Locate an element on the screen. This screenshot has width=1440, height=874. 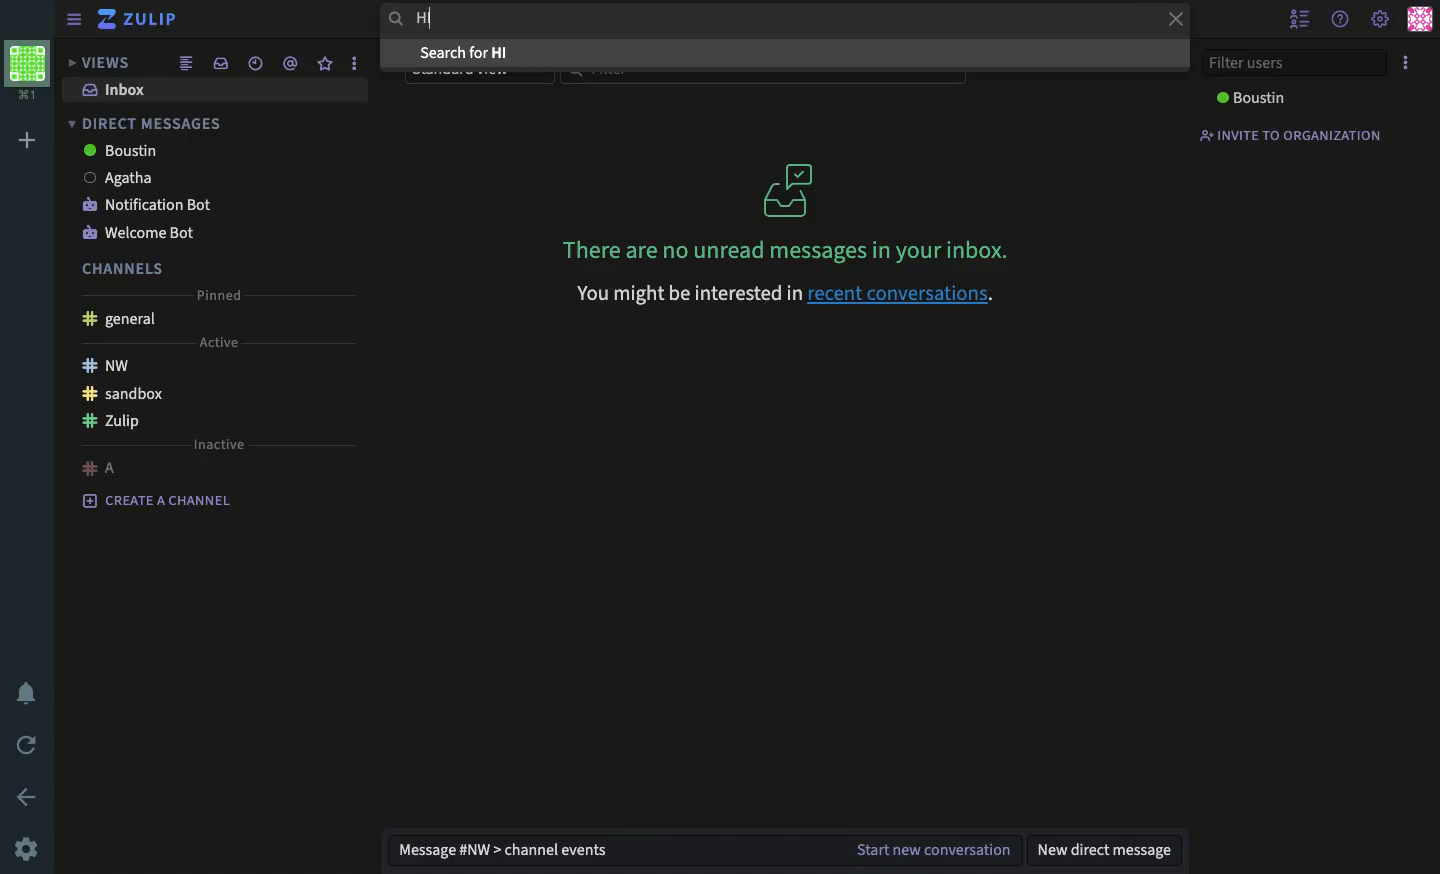
You might be interested in recent conversations. is located at coordinates (792, 298).